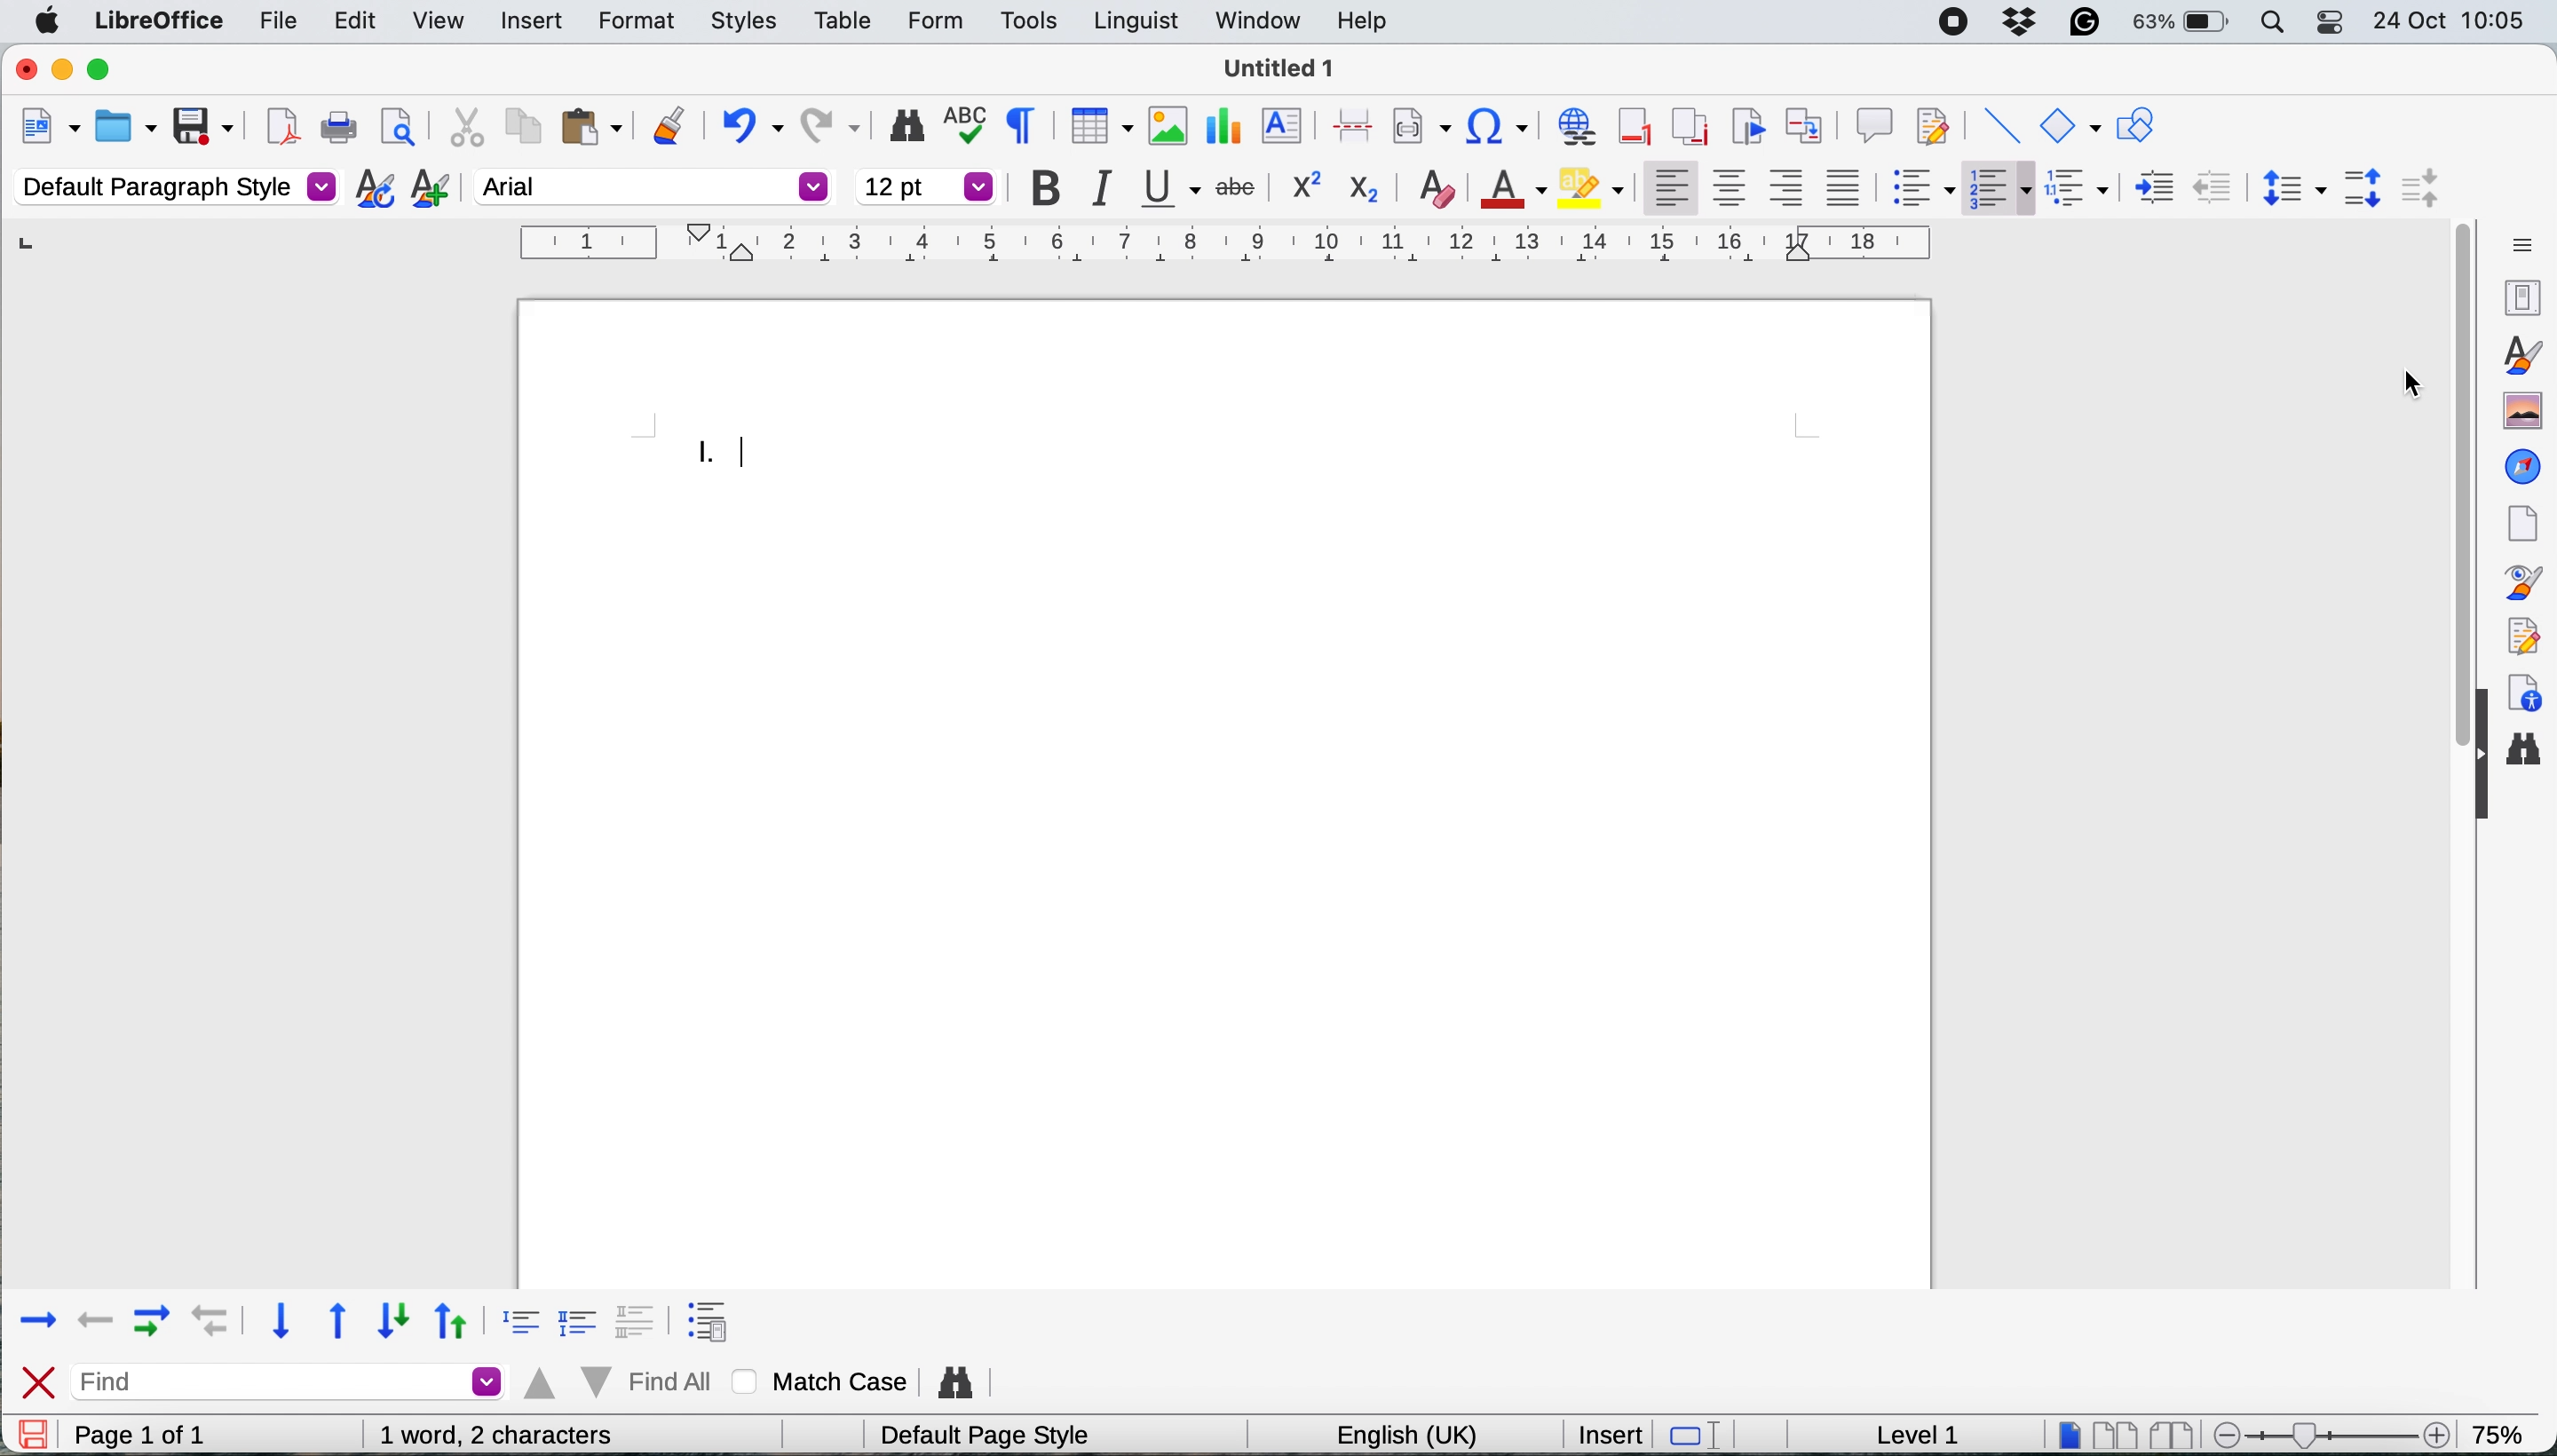 The width and height of the screenshot is (2557, 1456). I want to click on control center, so click(2326, 22).